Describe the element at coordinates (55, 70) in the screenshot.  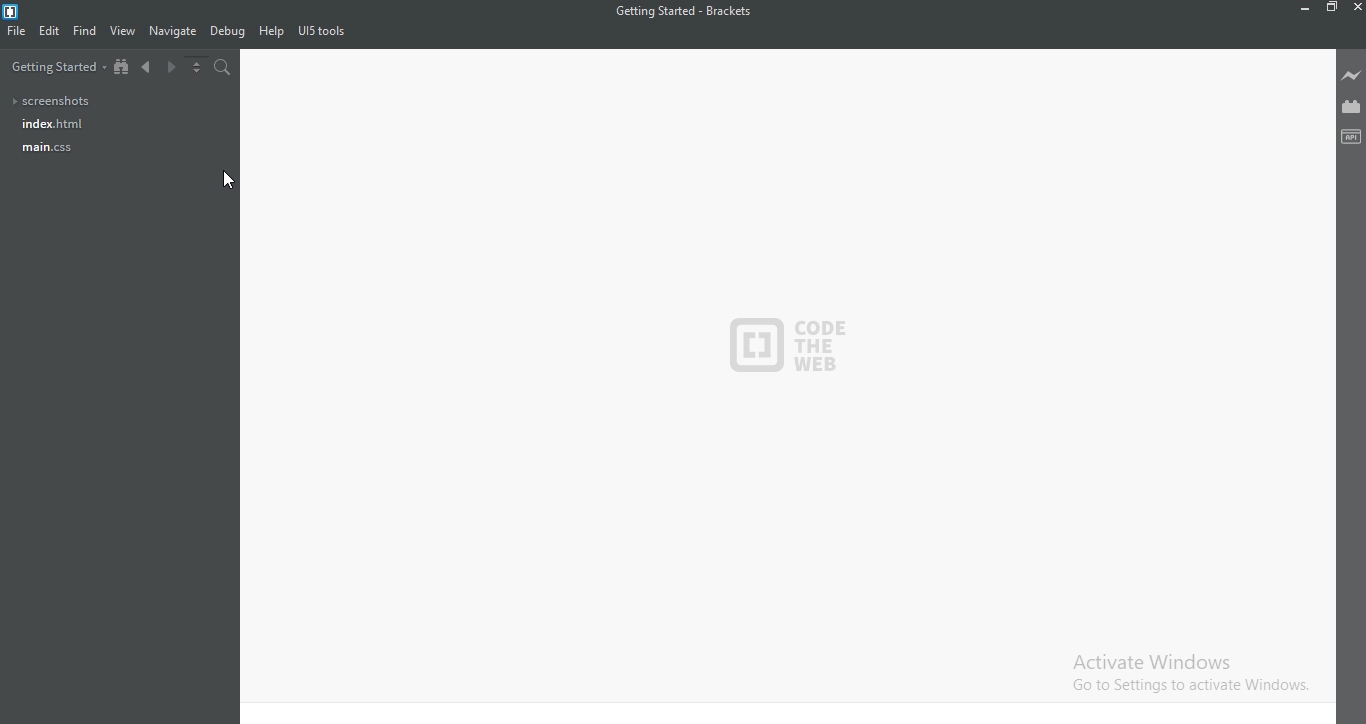
I see `Getting started` at that location.